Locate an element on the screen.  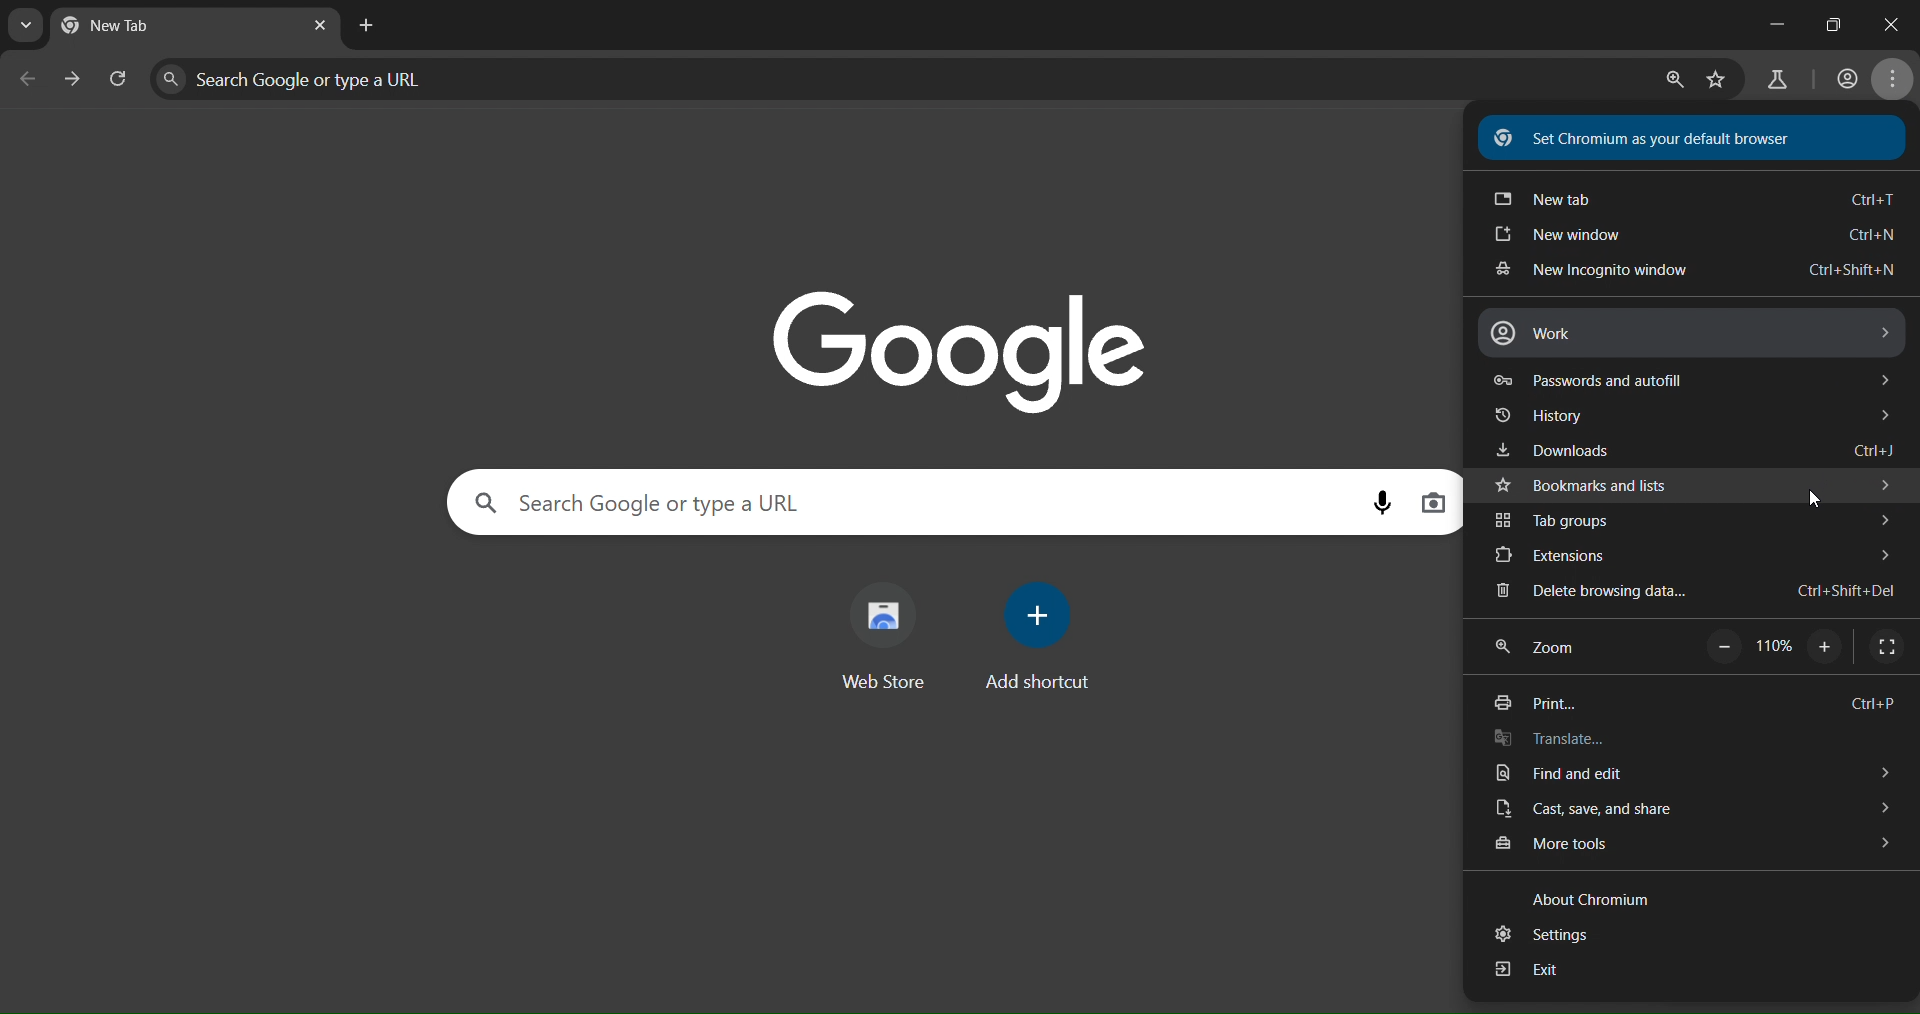
history is located at coordinates (1703, 417).